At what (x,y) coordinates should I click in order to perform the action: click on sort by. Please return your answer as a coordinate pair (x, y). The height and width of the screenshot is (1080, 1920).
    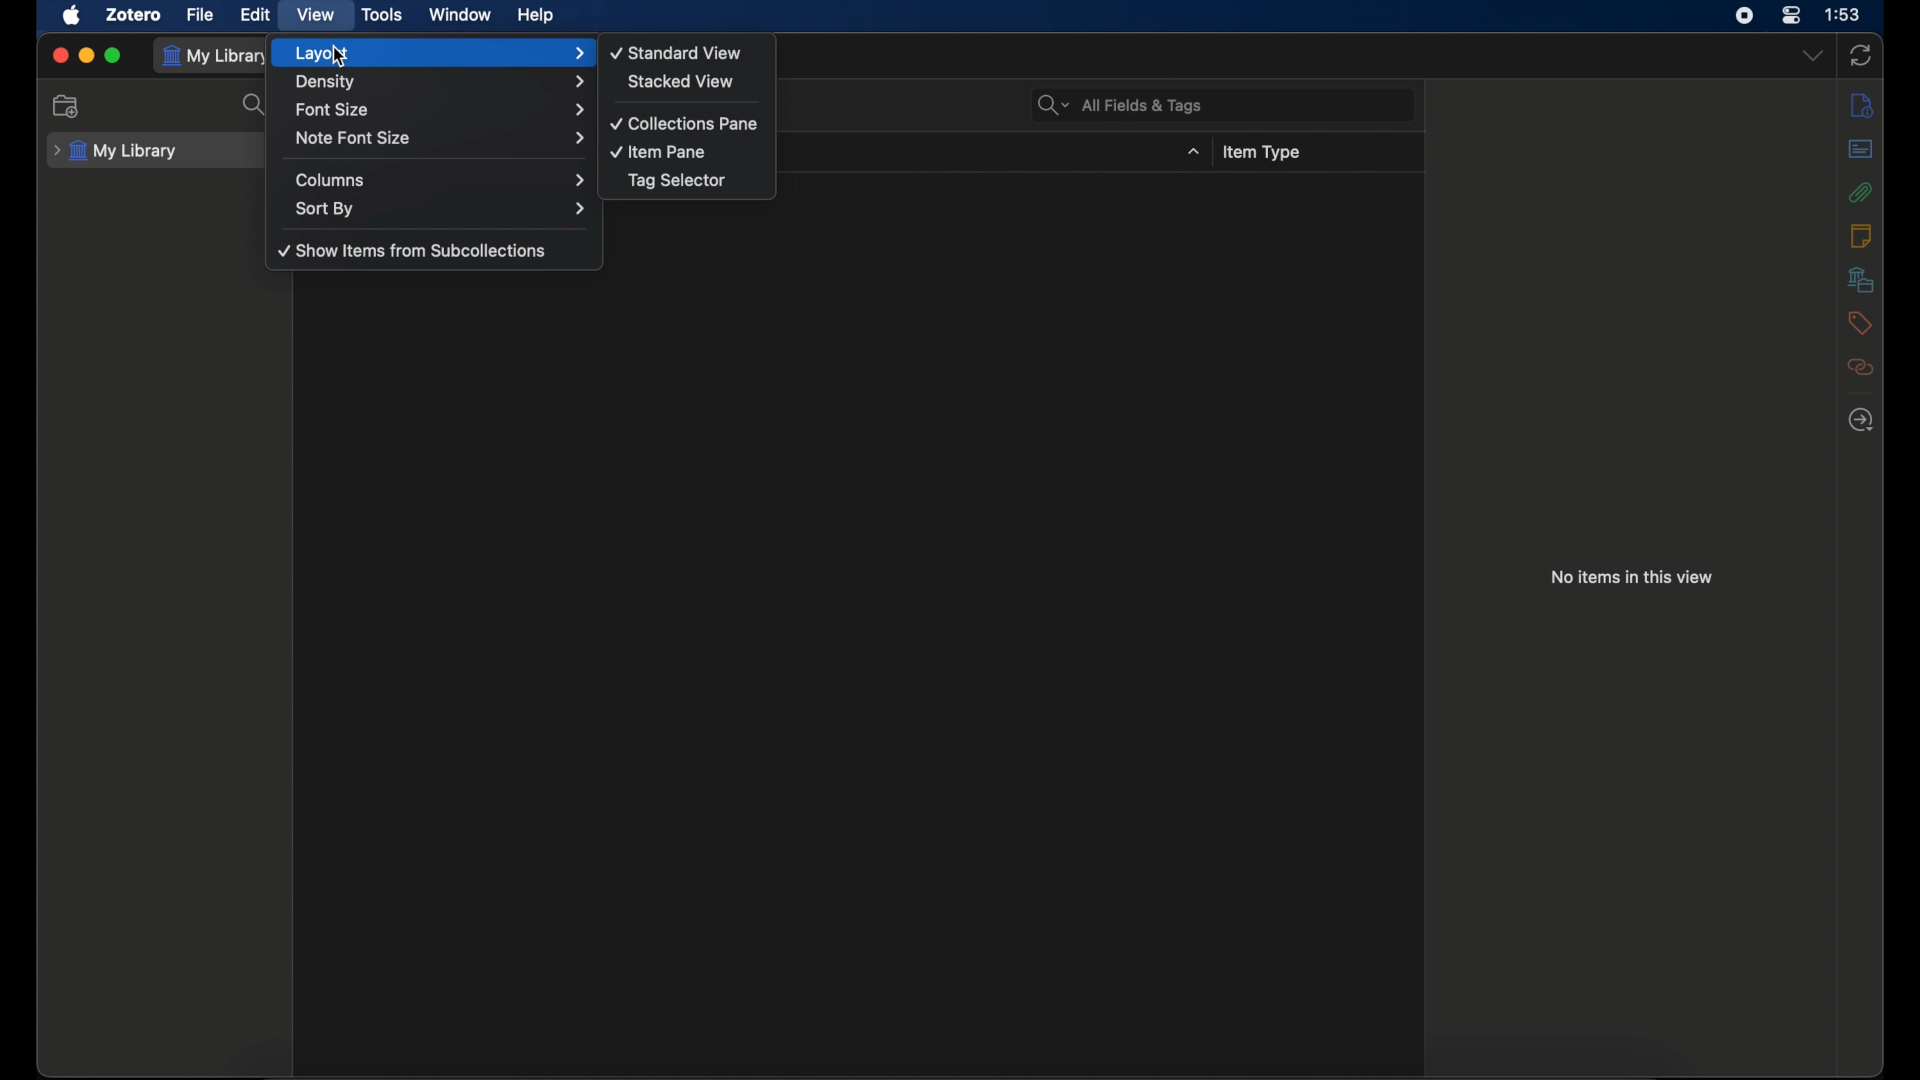
    Looking at the image, I should click on (443, 209).